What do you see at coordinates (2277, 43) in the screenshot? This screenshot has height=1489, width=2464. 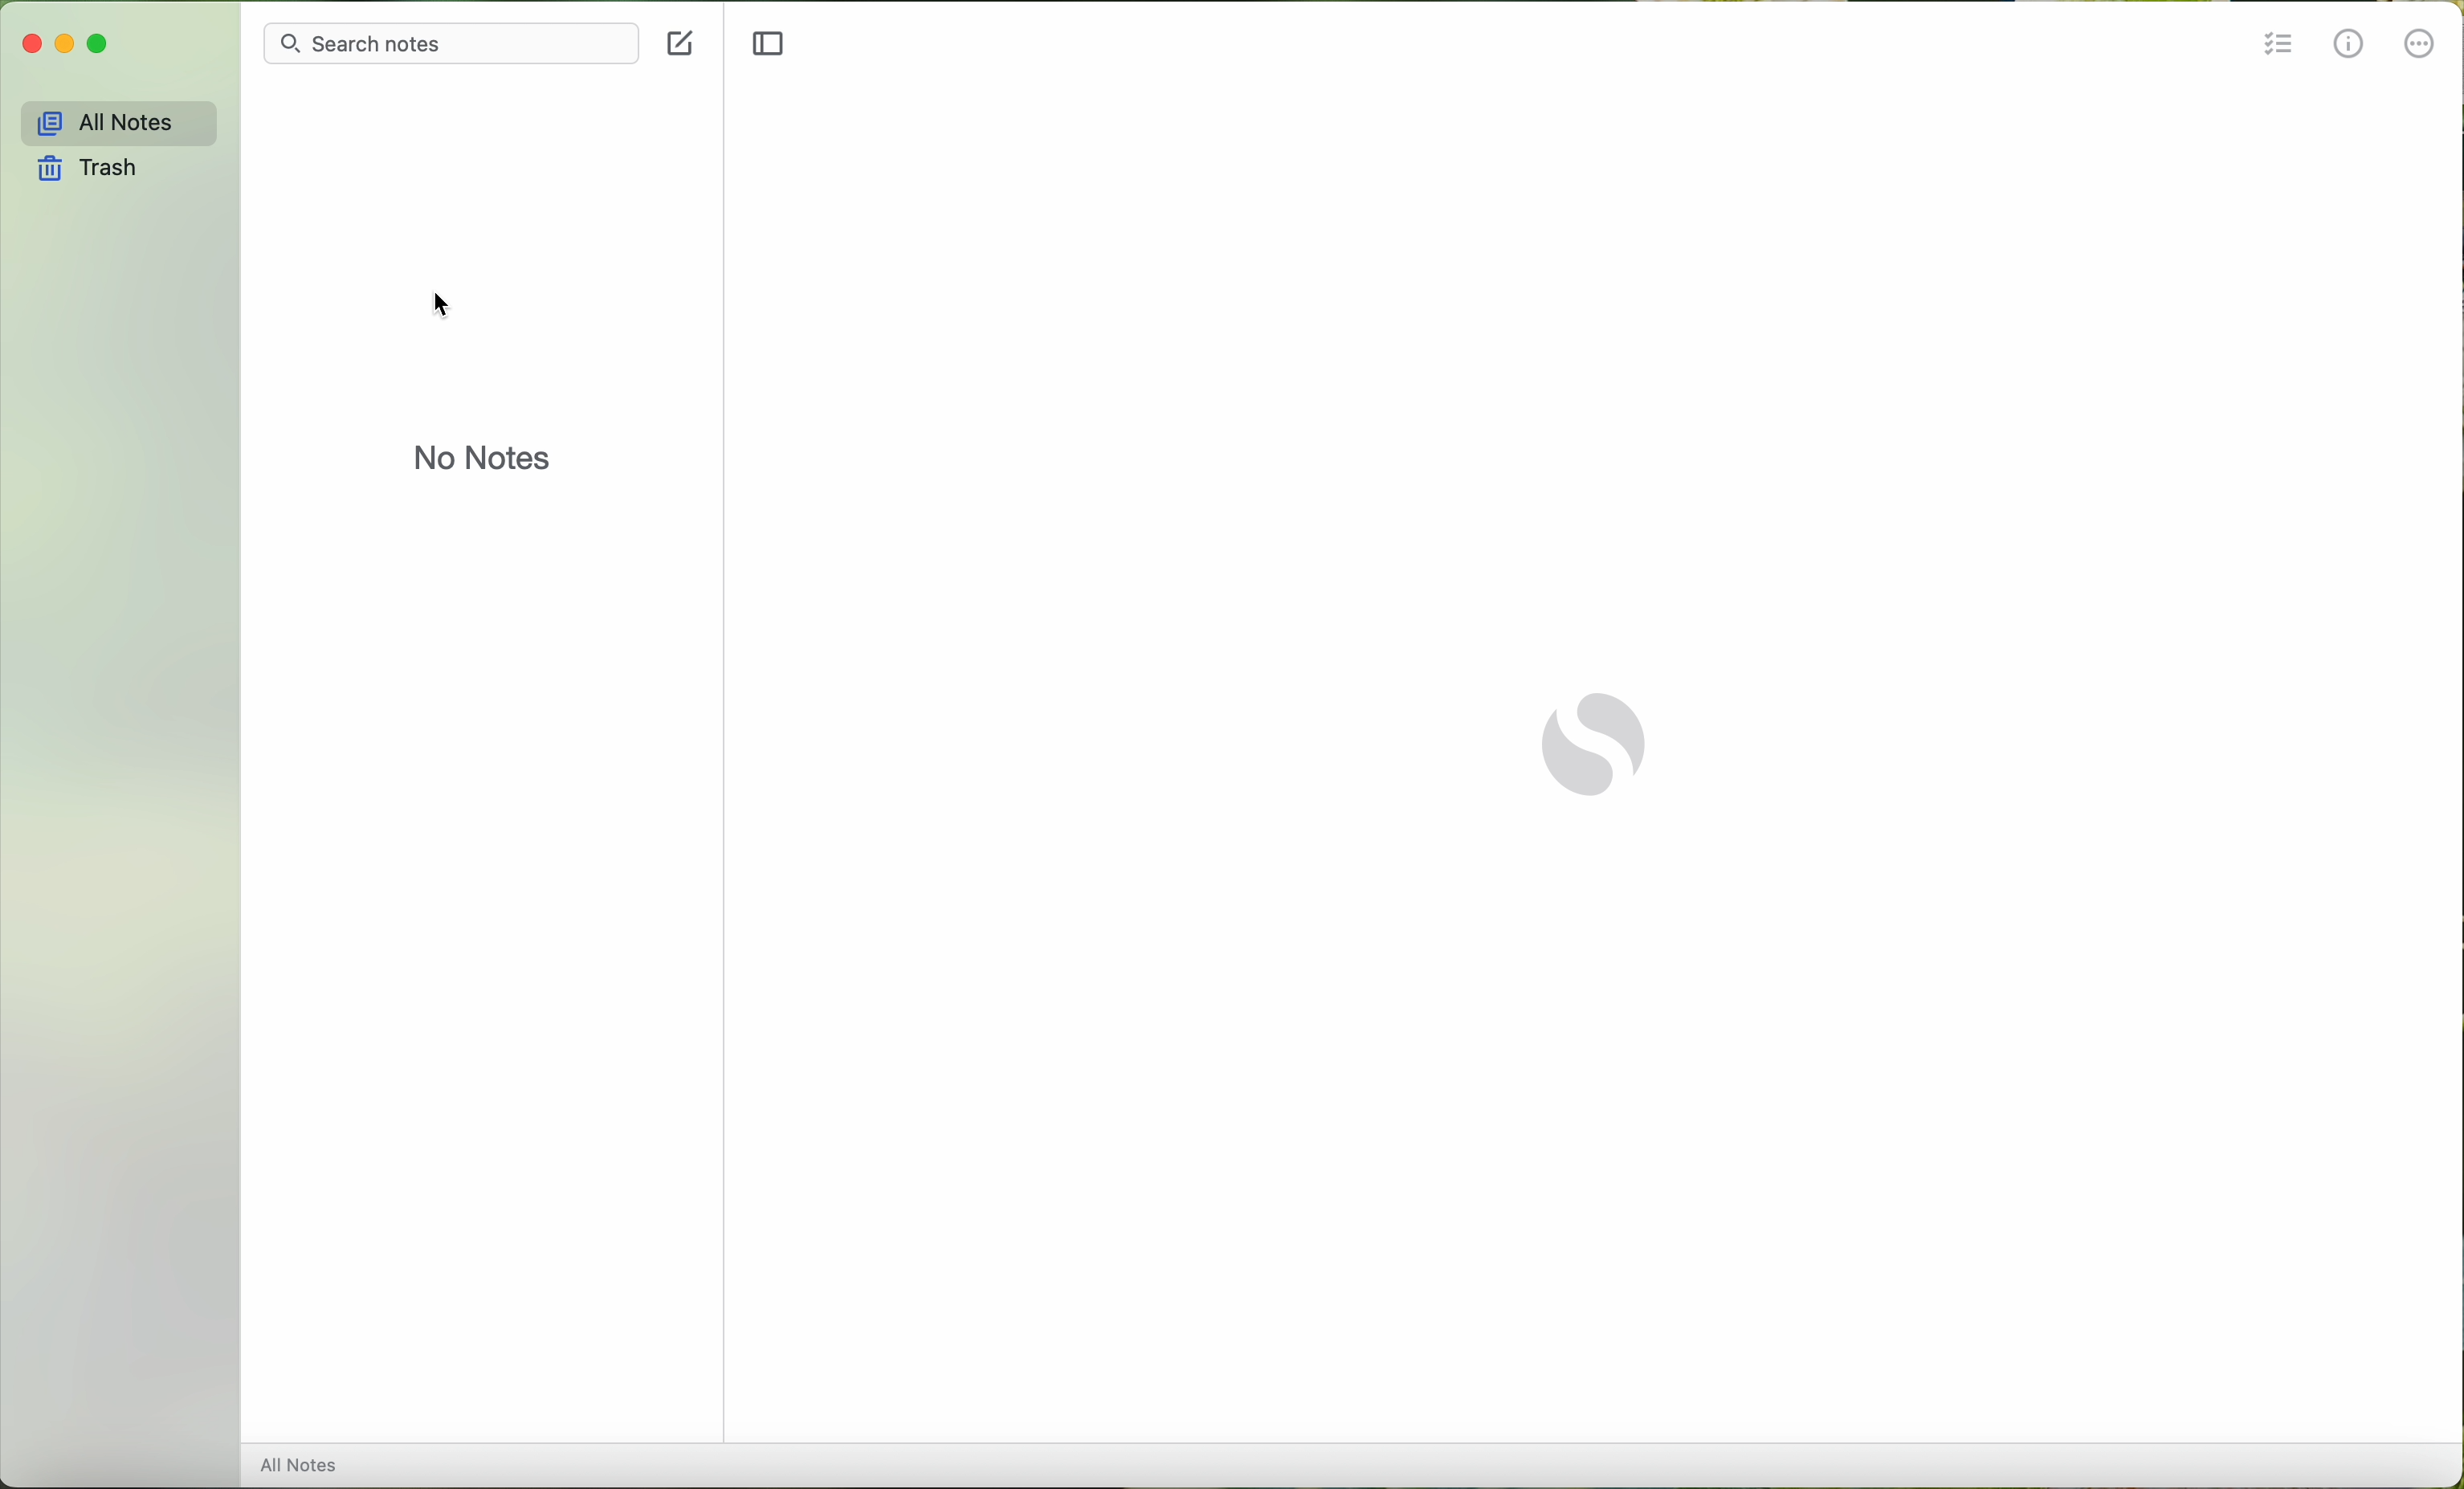 I see `insert checklist` at bounding box center [2277, 43].